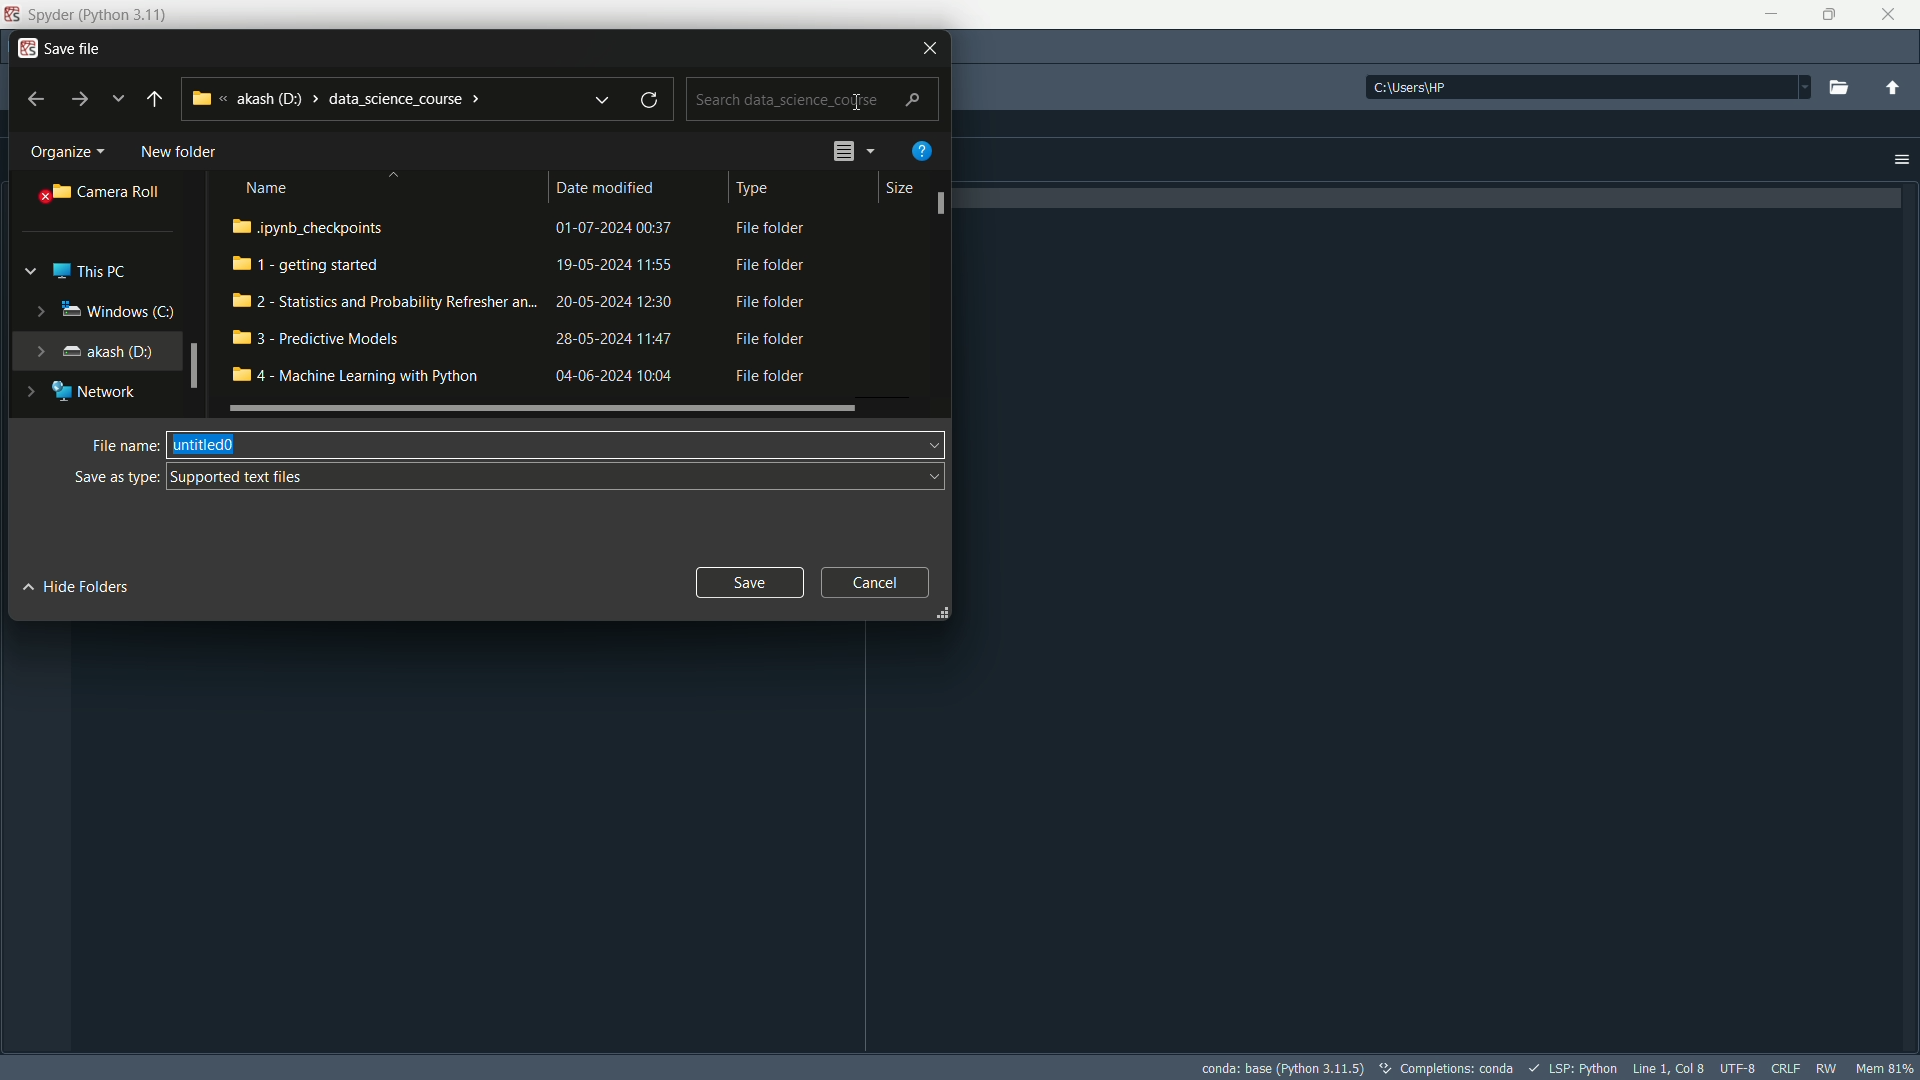 The width and height of the screenshot is (1920, 1080). Describe the element at coordinates (558, 476) in the screenshot. I see `save as type` at that location.